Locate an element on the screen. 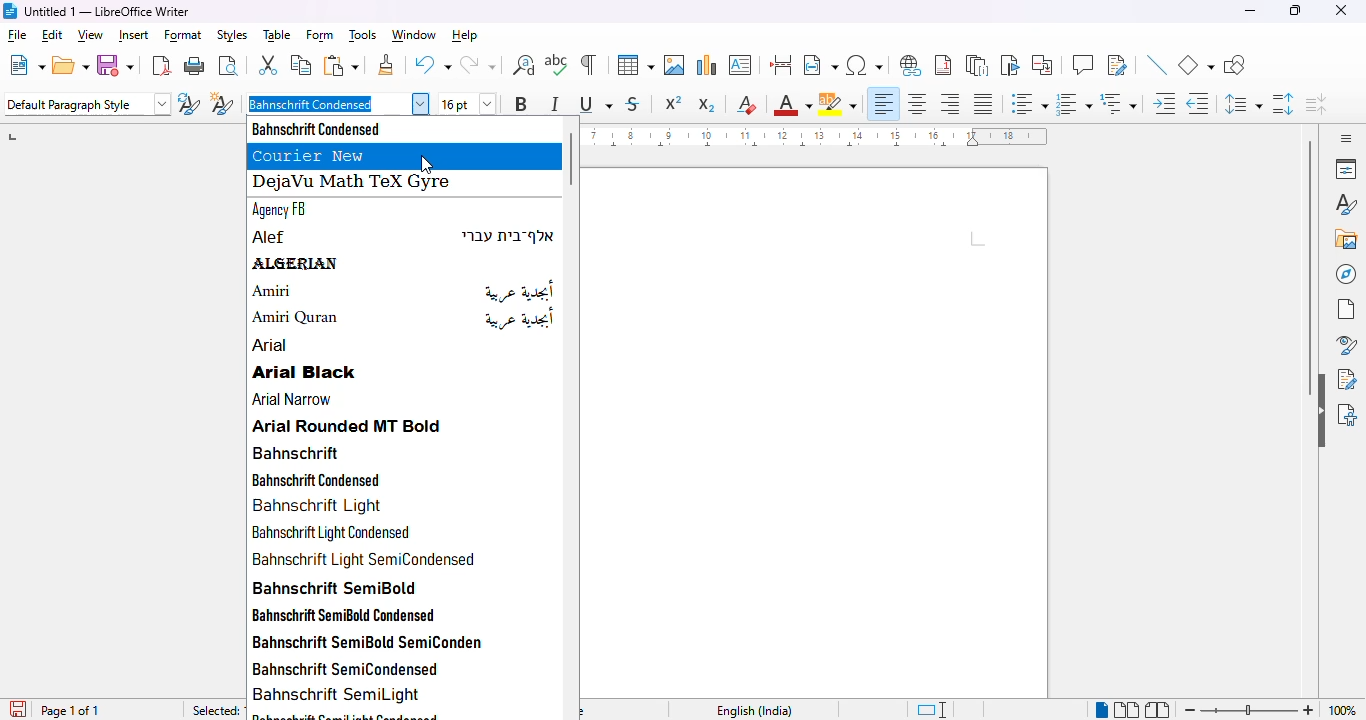  bahnschrift light condensed is located at coordinates (331, 531).